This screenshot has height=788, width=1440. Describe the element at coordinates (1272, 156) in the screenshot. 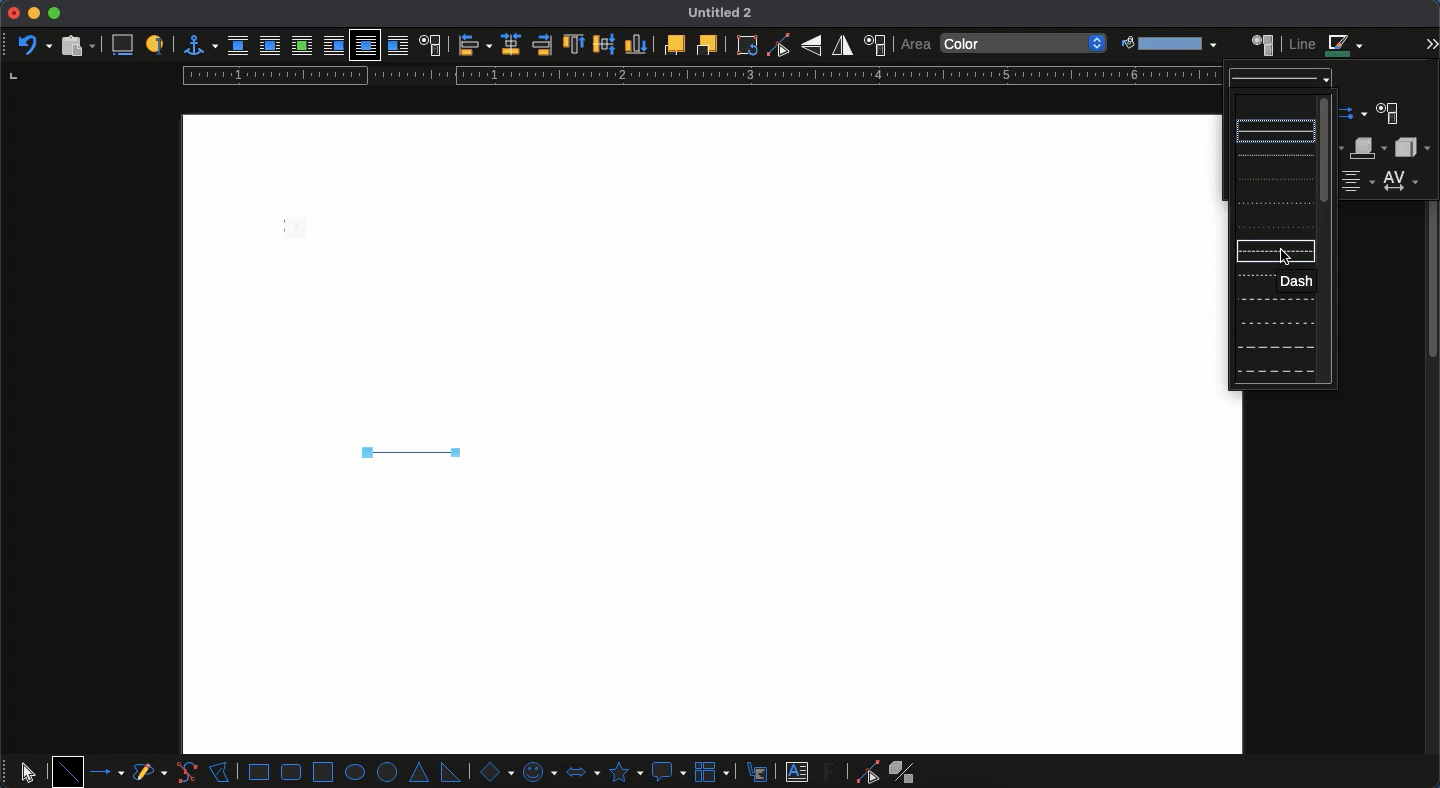

I see `dot` at that location.